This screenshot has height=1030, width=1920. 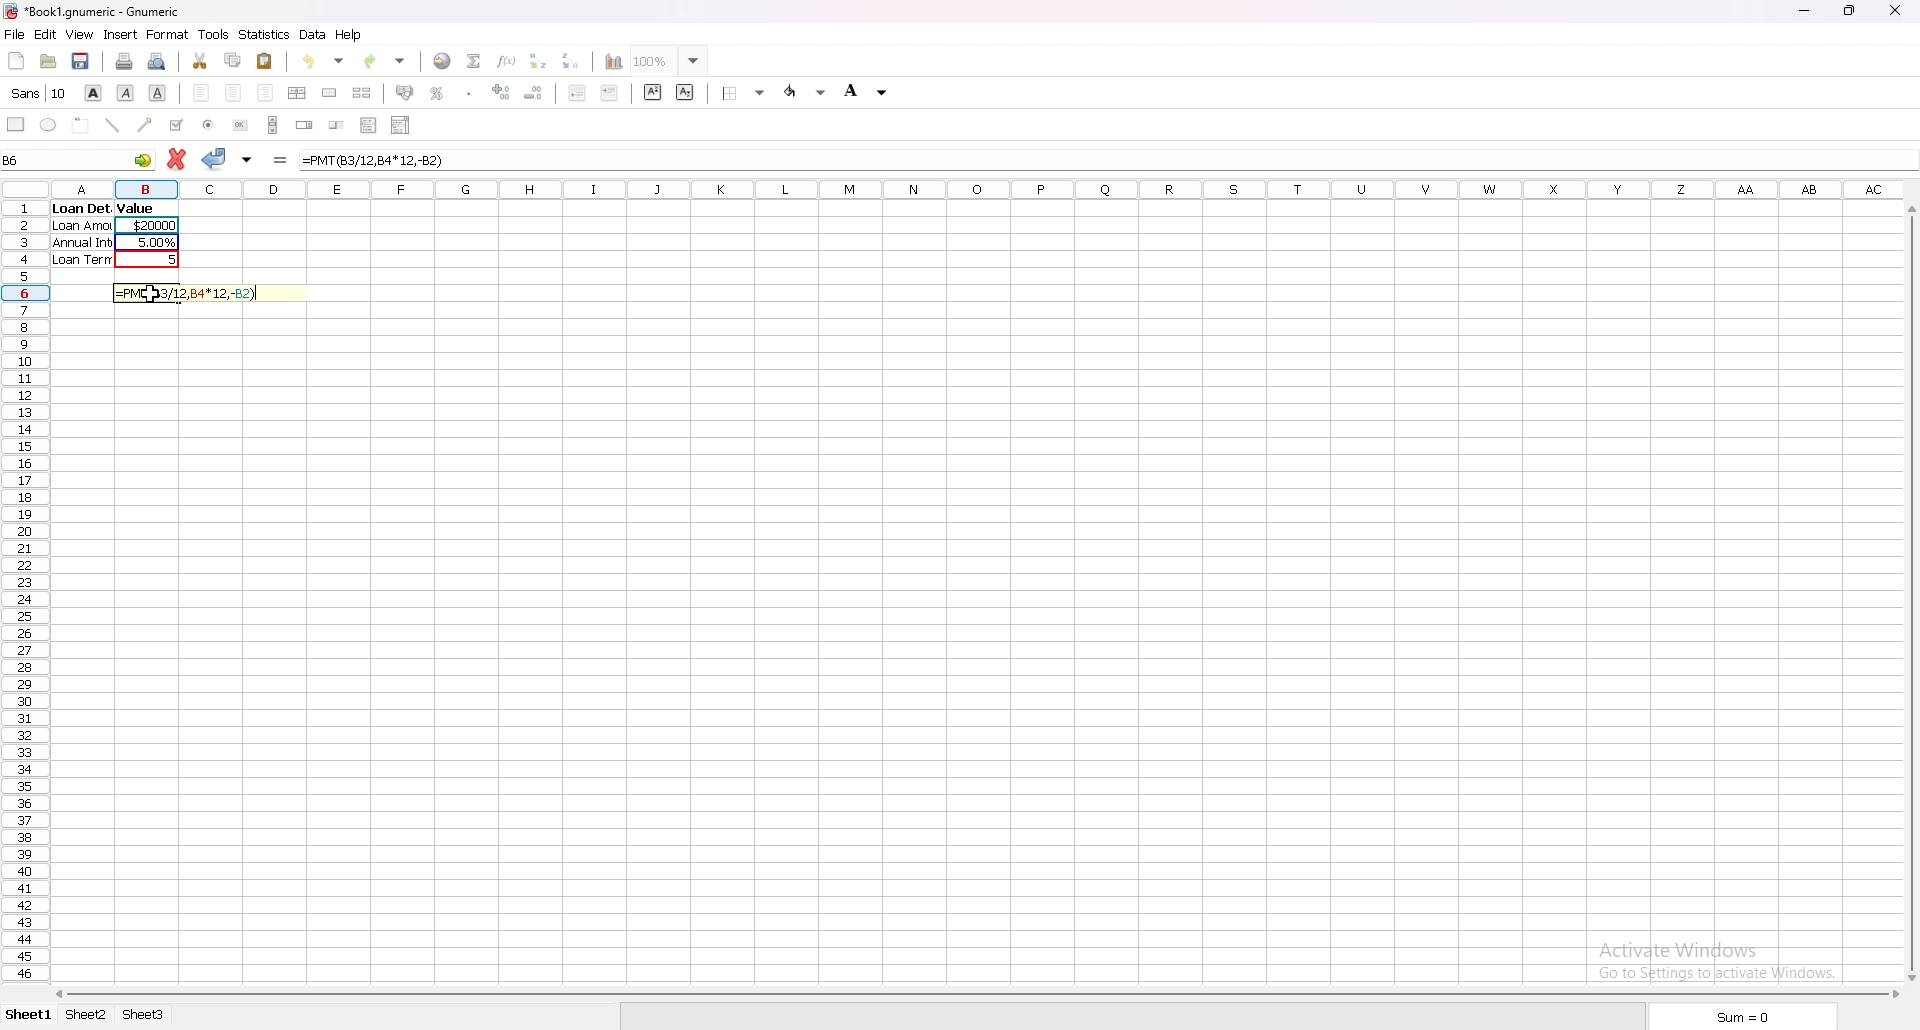 I want to click on print preview, so click(x=158, y=60).